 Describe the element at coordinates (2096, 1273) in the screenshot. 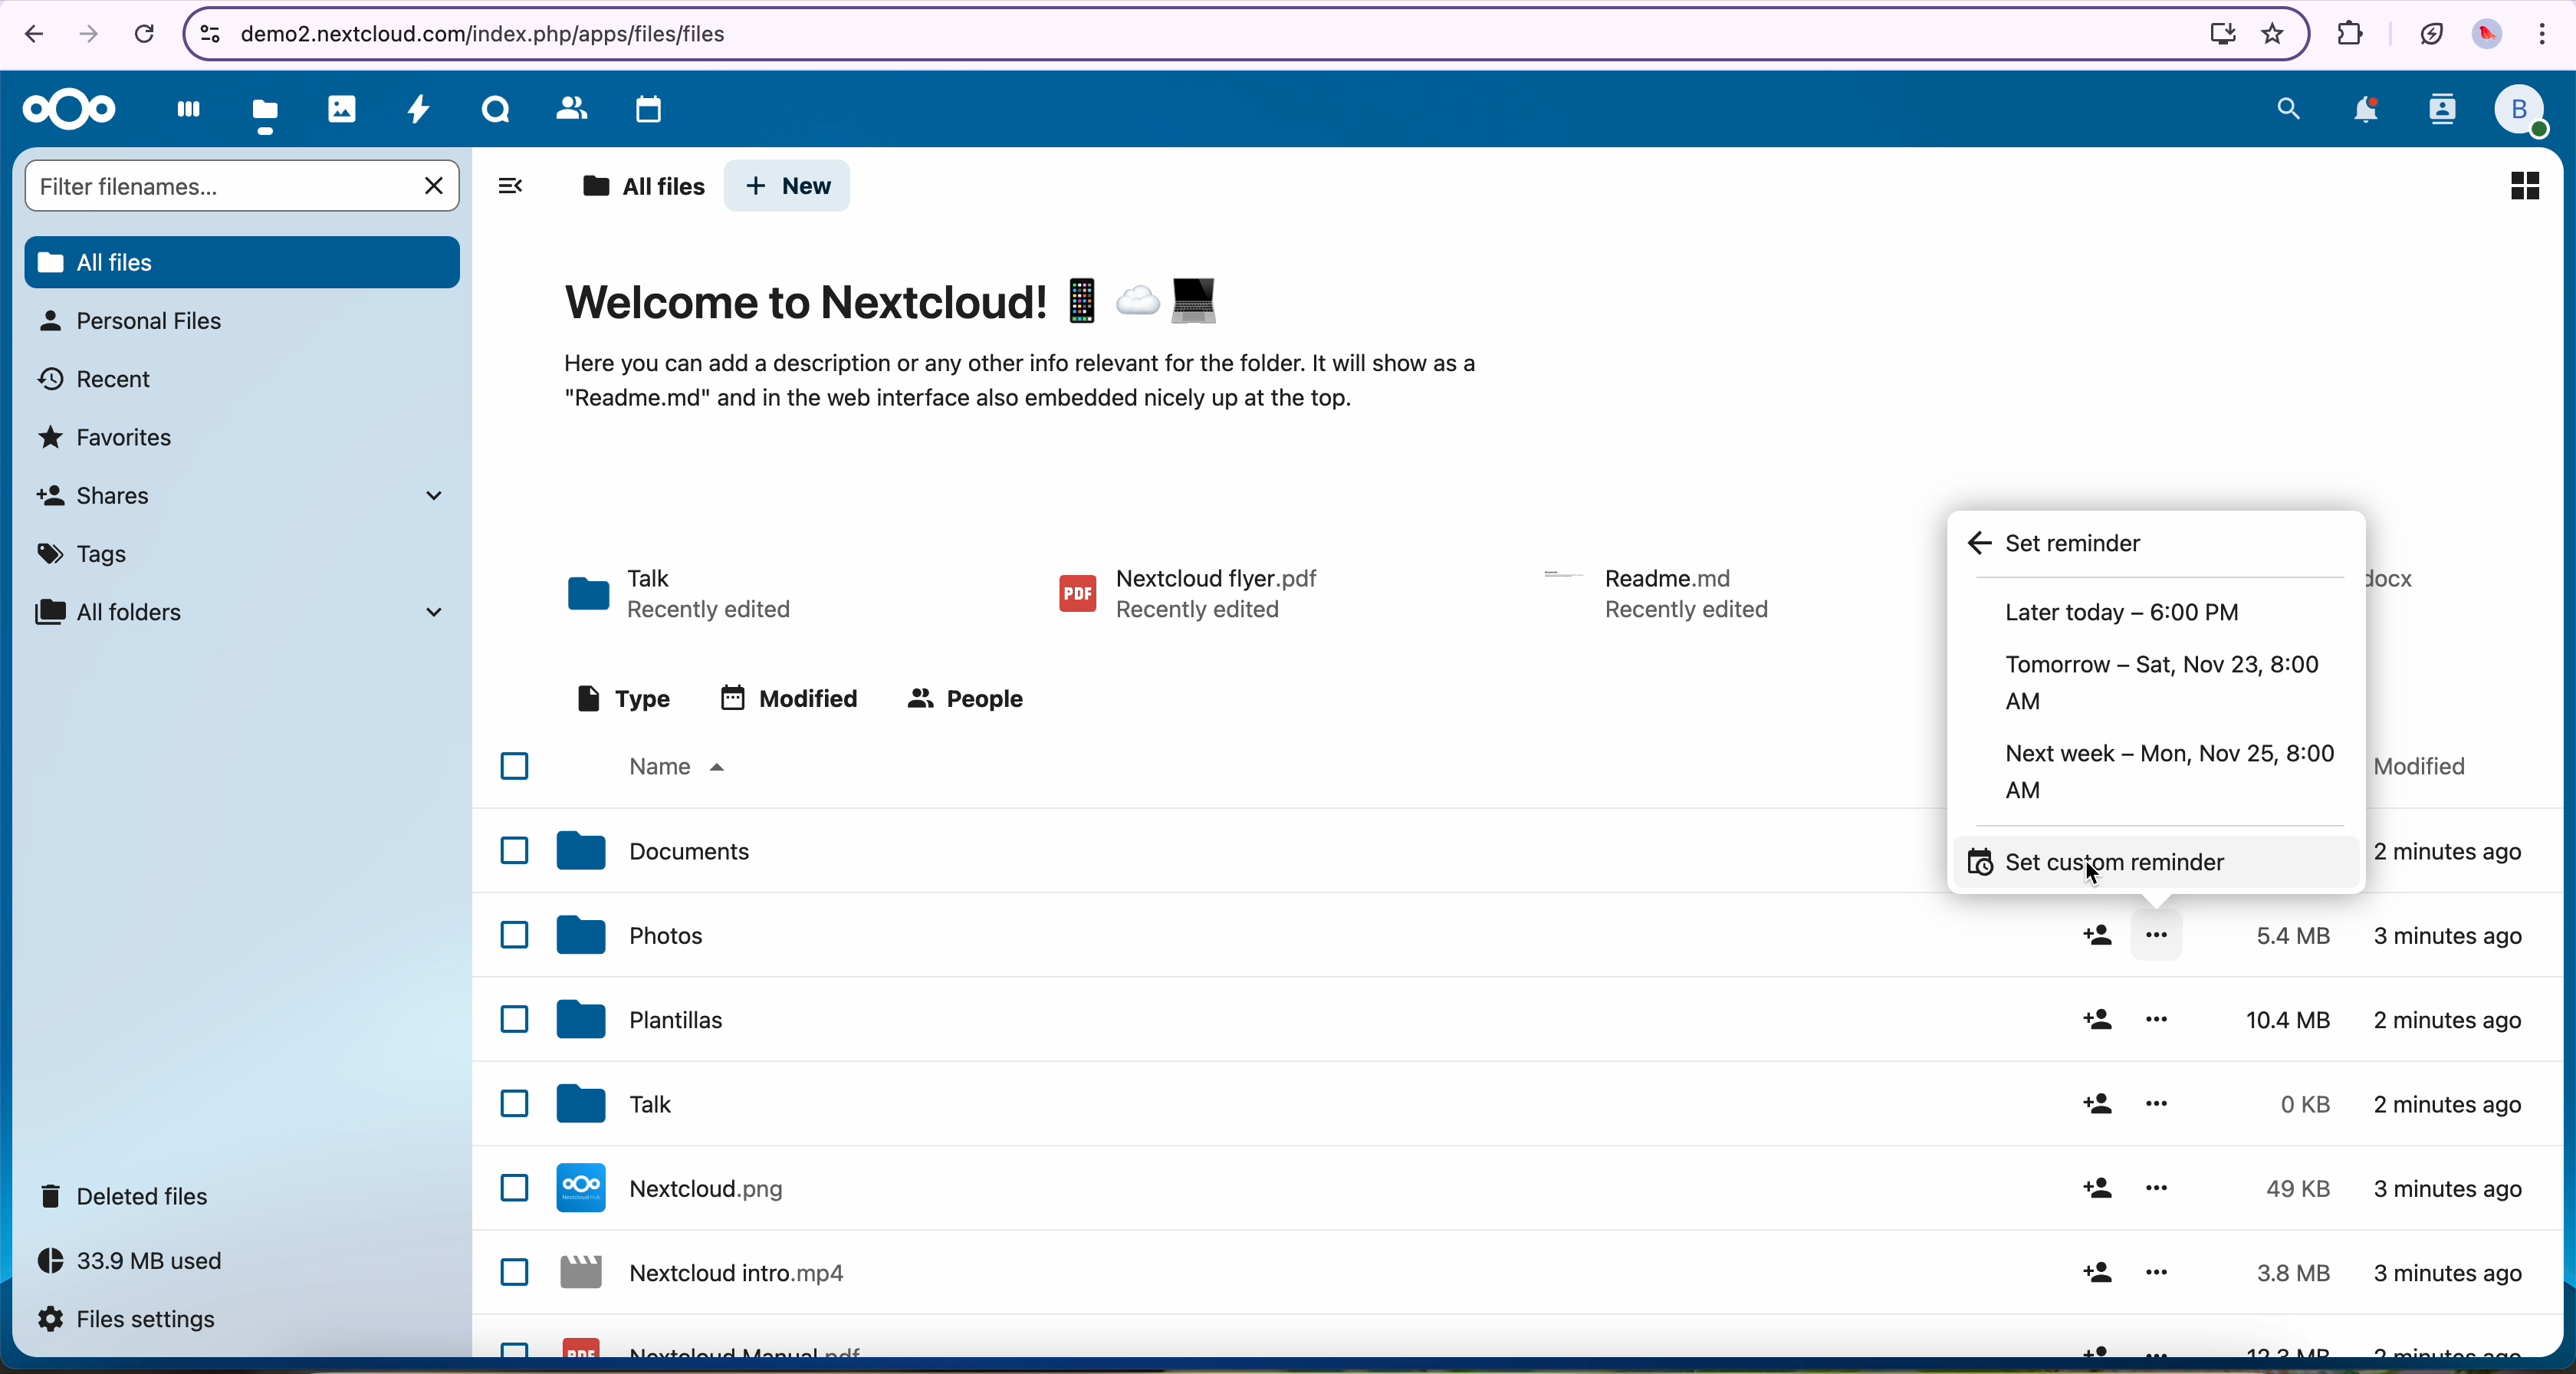

I see `share` at that location.